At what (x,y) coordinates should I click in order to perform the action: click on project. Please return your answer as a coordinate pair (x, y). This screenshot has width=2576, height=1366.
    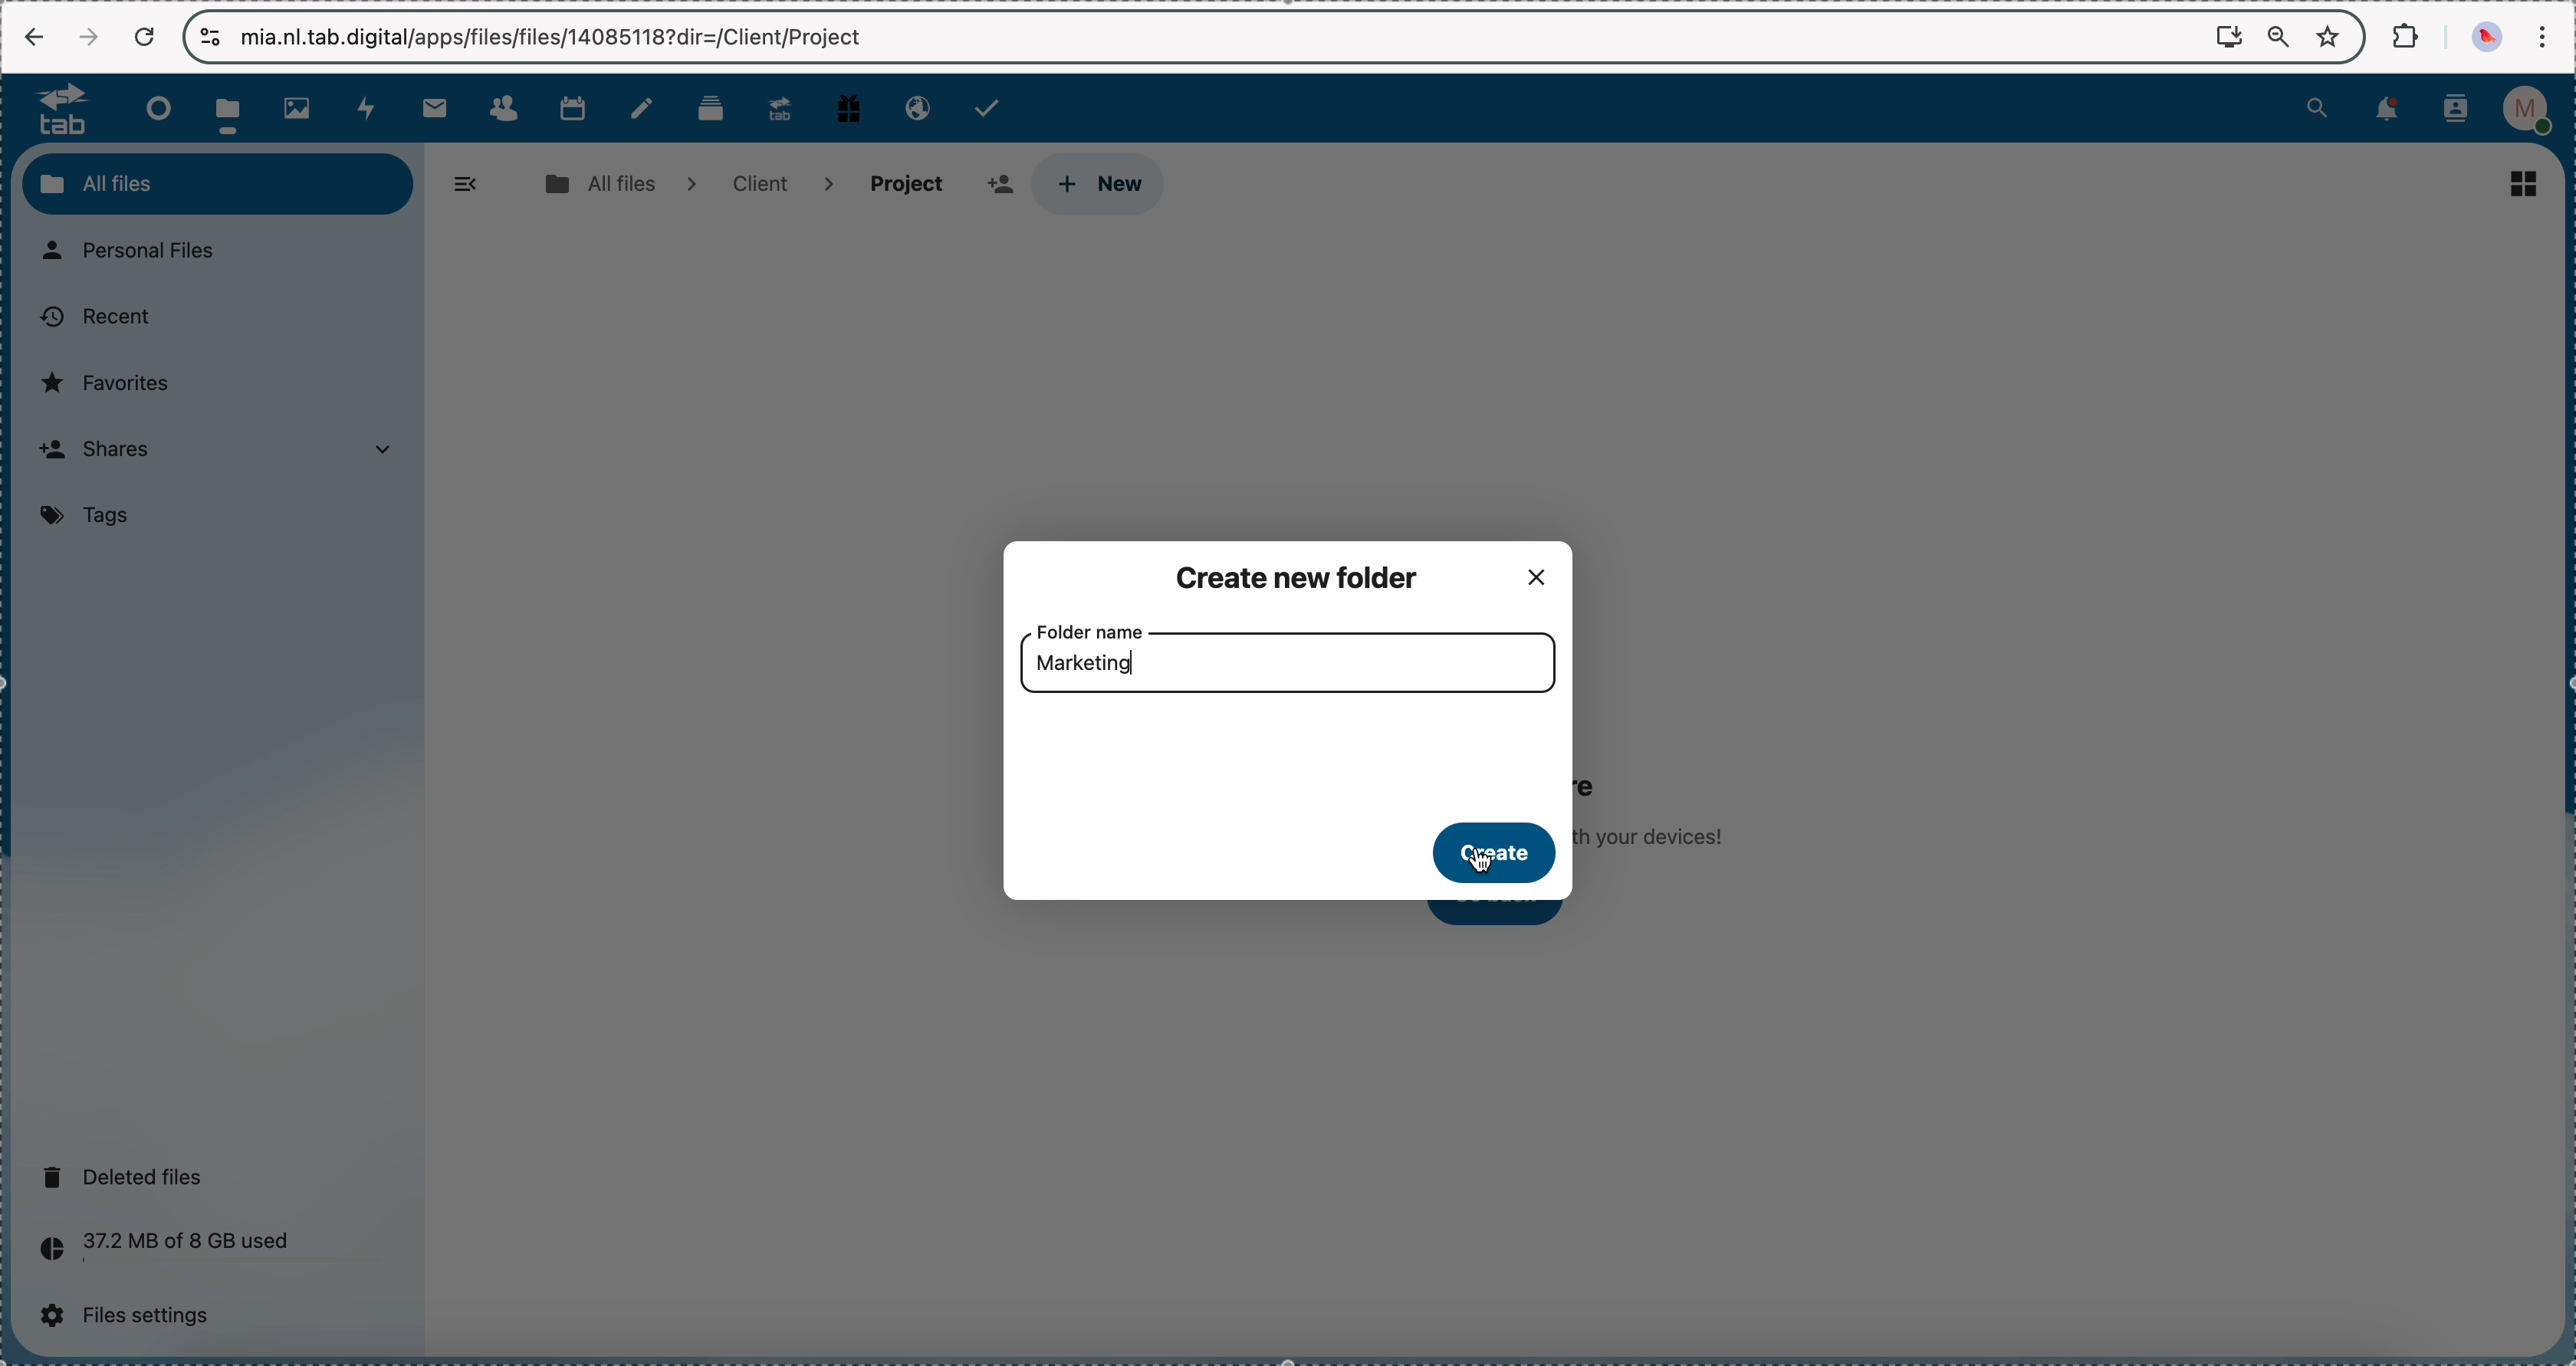
    Looking at the image, I should click on (908, 182).